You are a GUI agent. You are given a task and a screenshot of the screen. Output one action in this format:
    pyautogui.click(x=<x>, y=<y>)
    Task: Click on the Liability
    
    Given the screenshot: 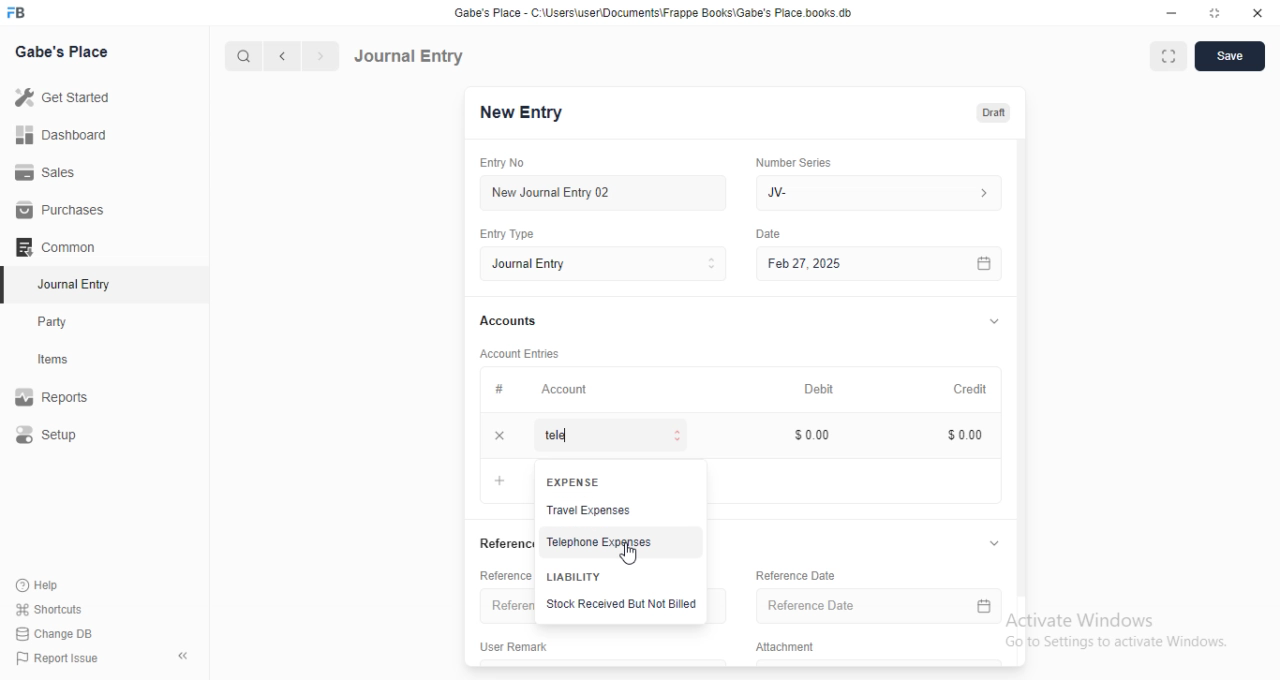 What is the action you would take?
    pyautogui.click(x=573, y=575)
    